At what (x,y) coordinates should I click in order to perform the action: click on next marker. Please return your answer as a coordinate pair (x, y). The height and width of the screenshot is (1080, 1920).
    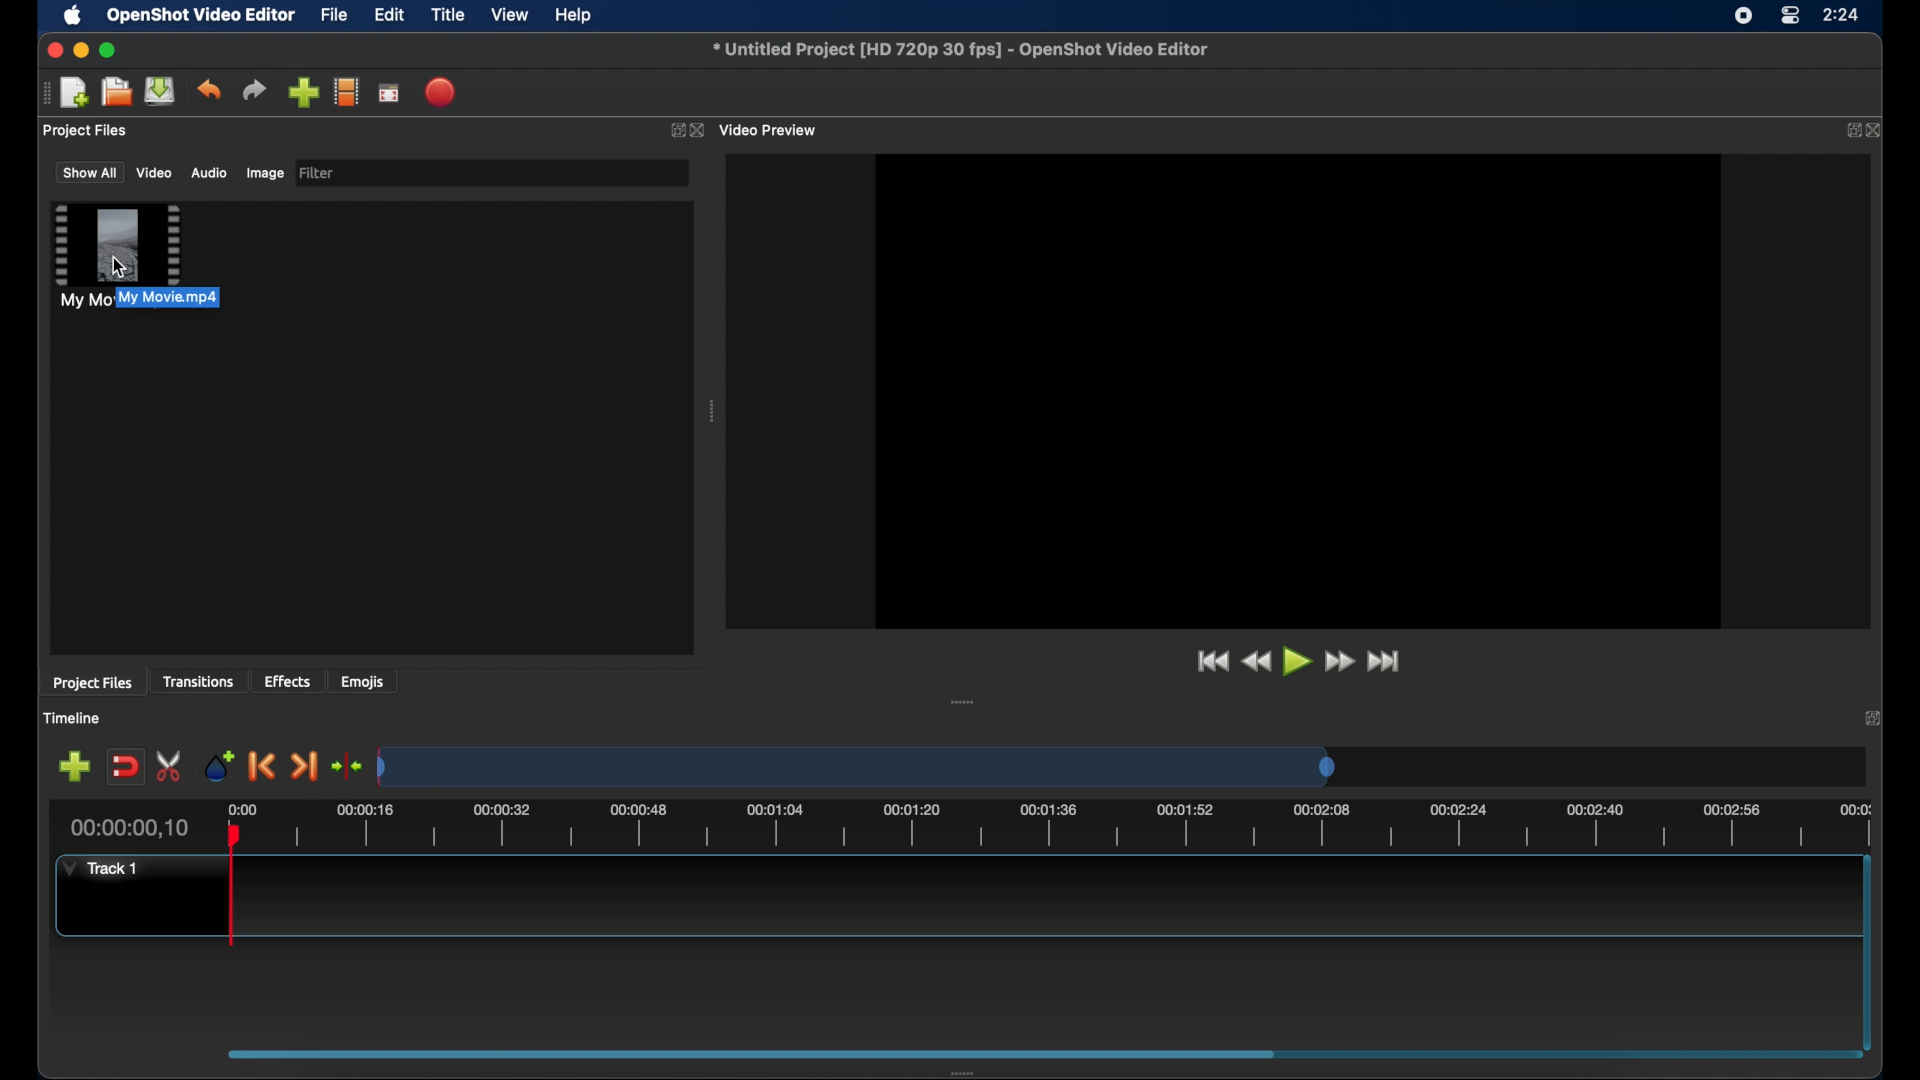
    Looking at the image, I should click on (305, 766).